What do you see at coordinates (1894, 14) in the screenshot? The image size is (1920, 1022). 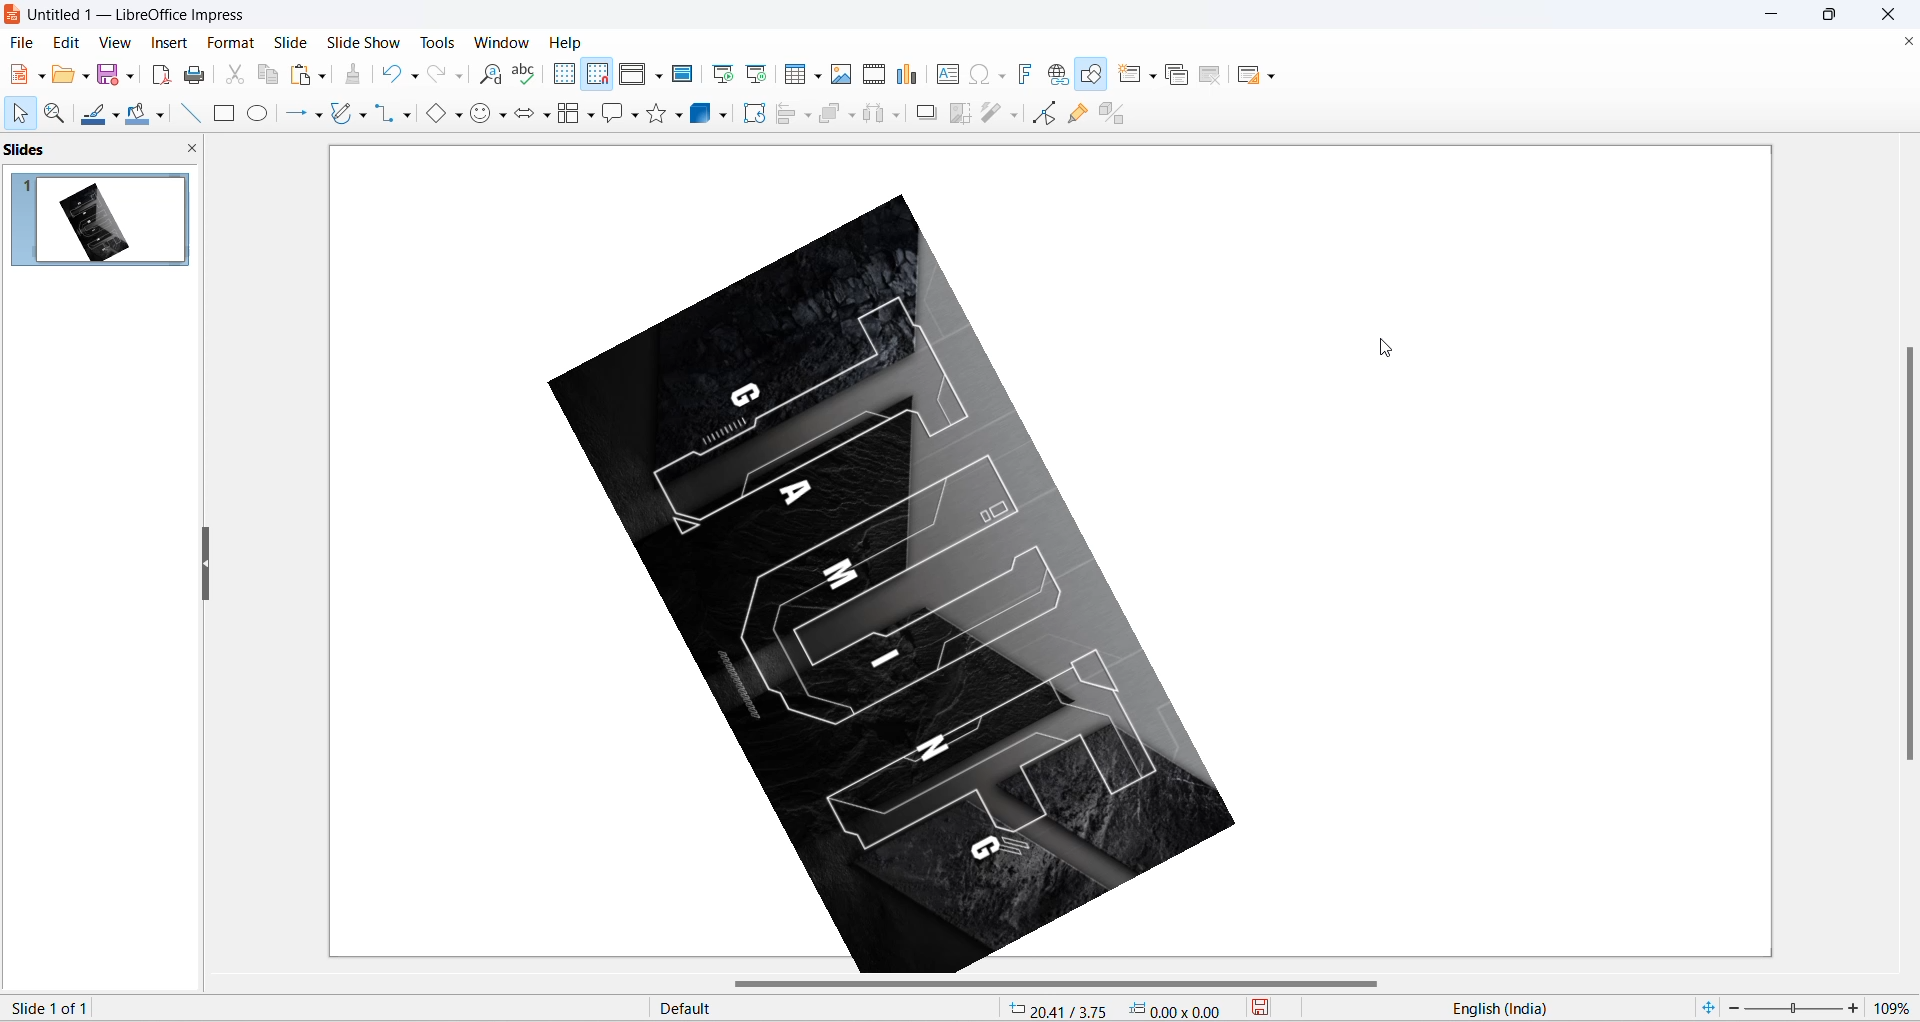 I see `close` at bounding box center [1894, 14].